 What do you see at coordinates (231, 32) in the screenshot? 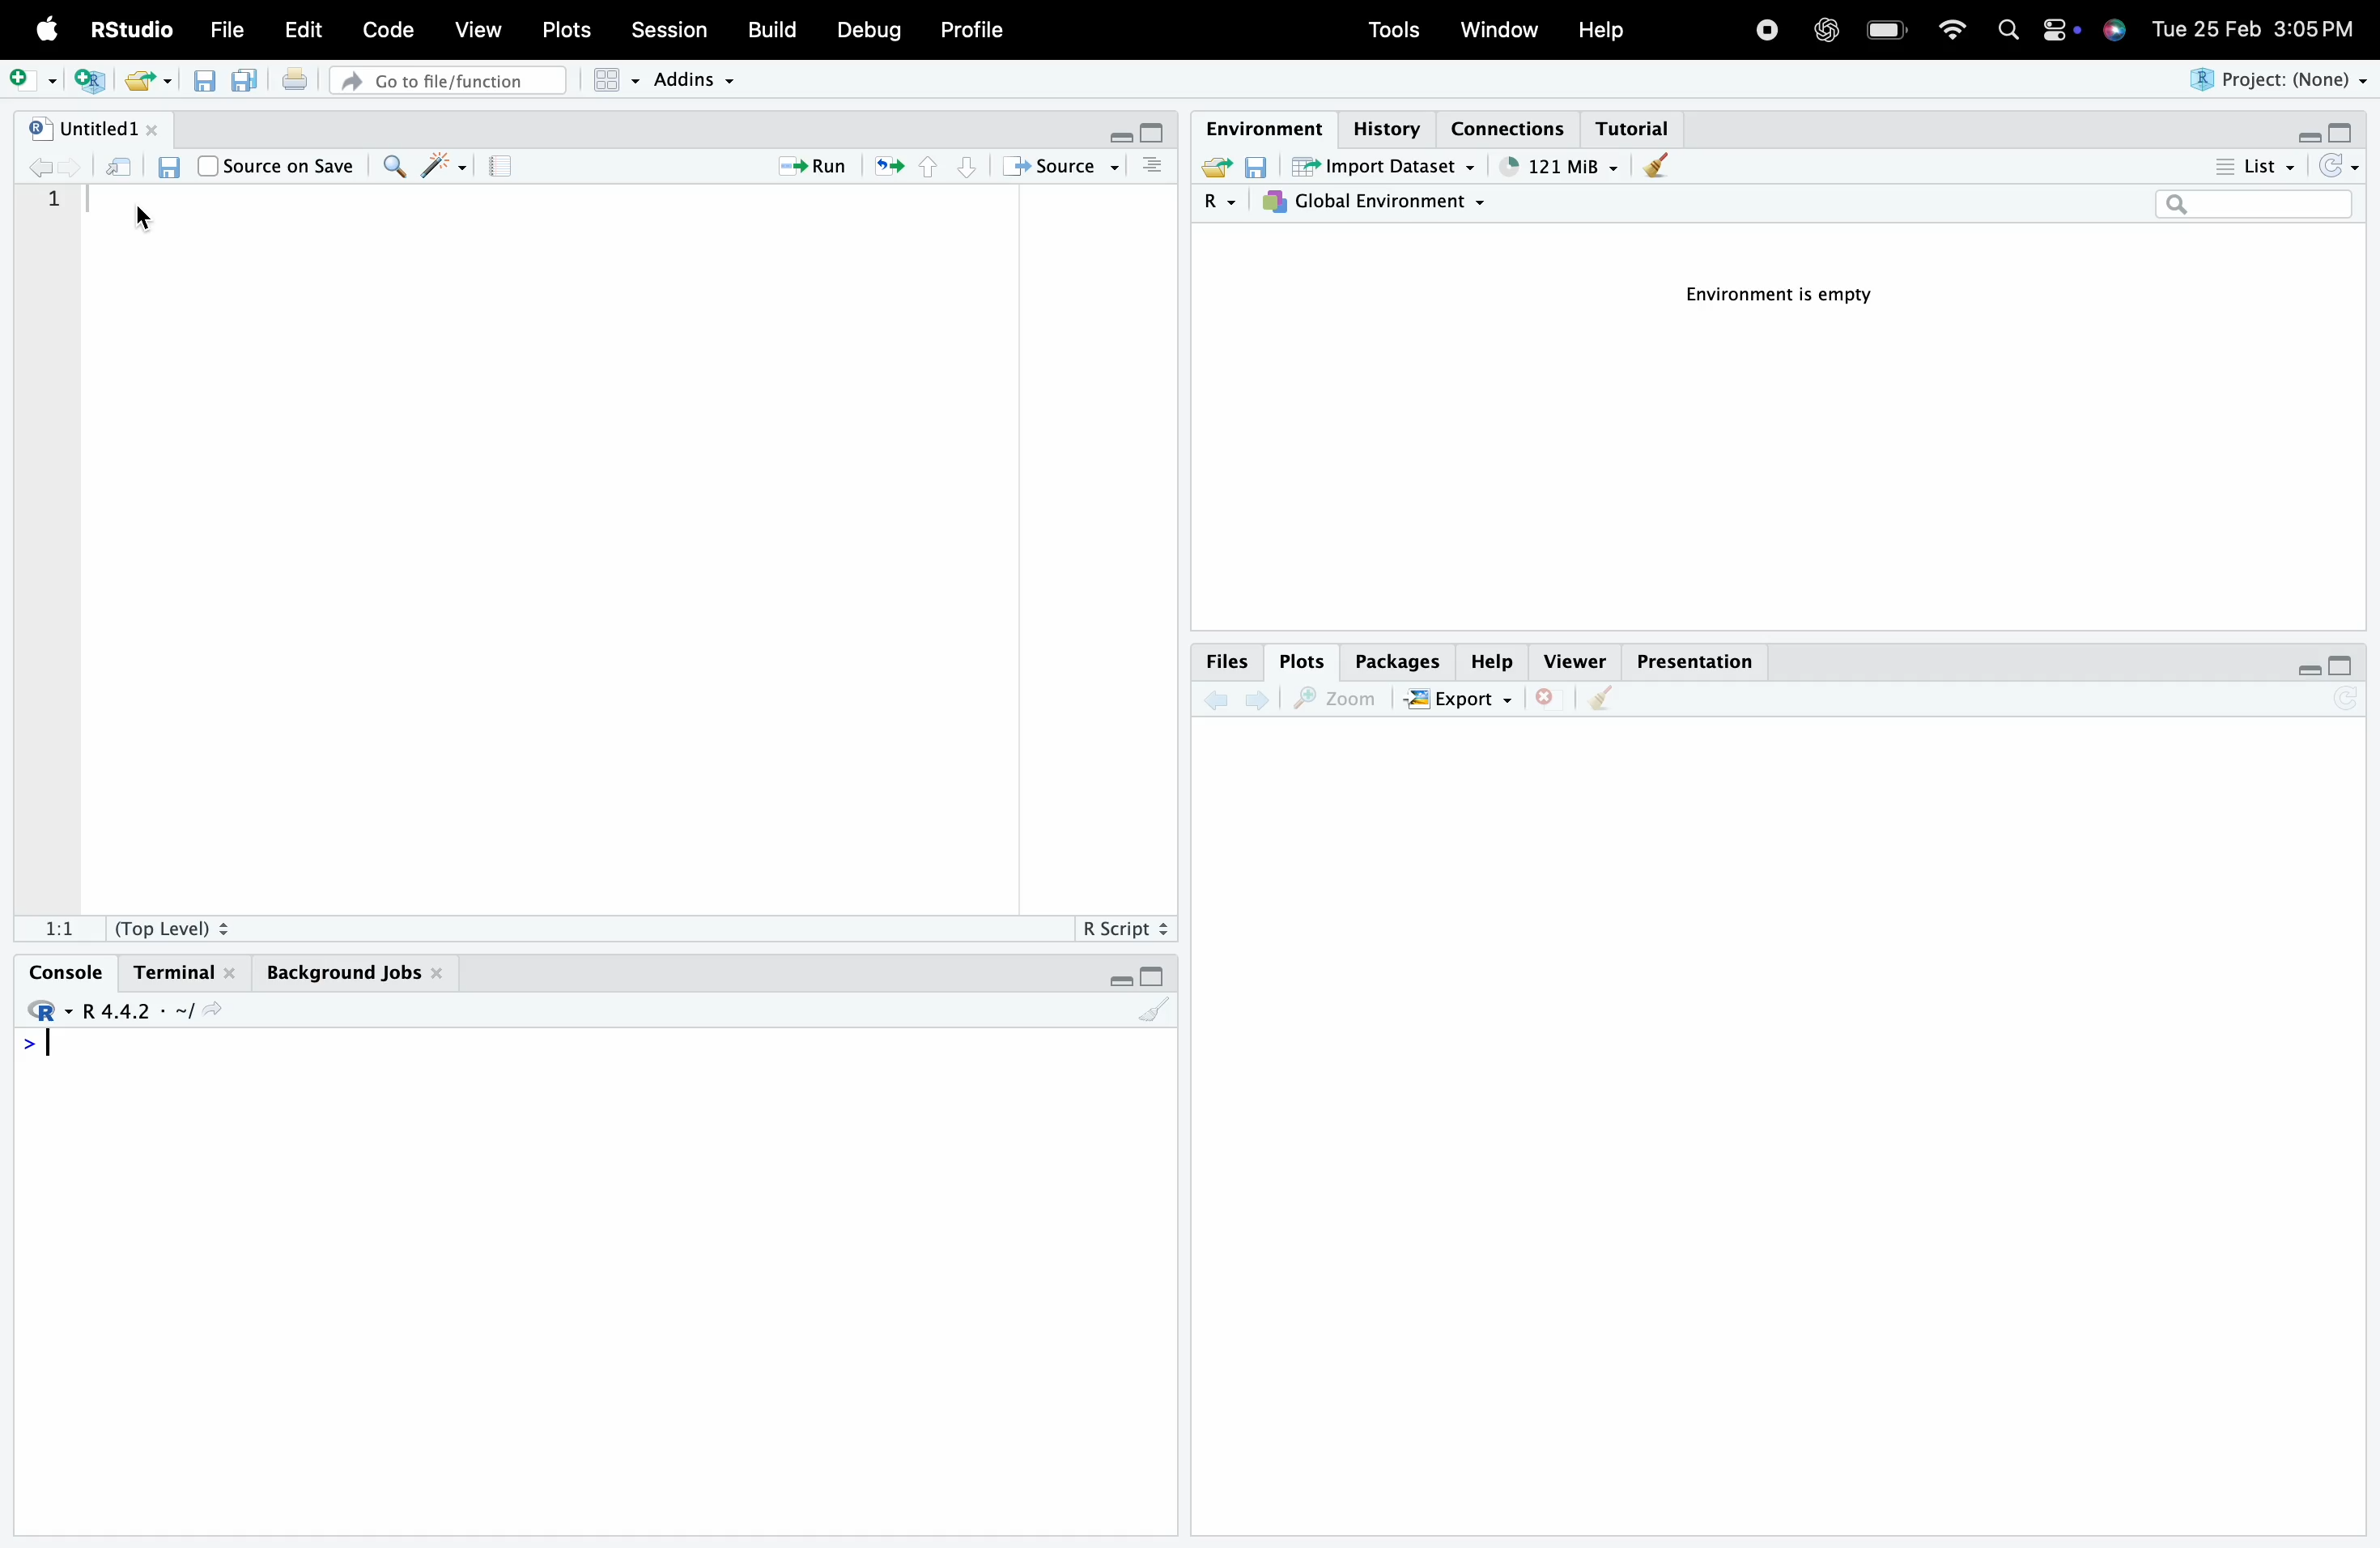
I see `File` at bounding box center [231, 32].